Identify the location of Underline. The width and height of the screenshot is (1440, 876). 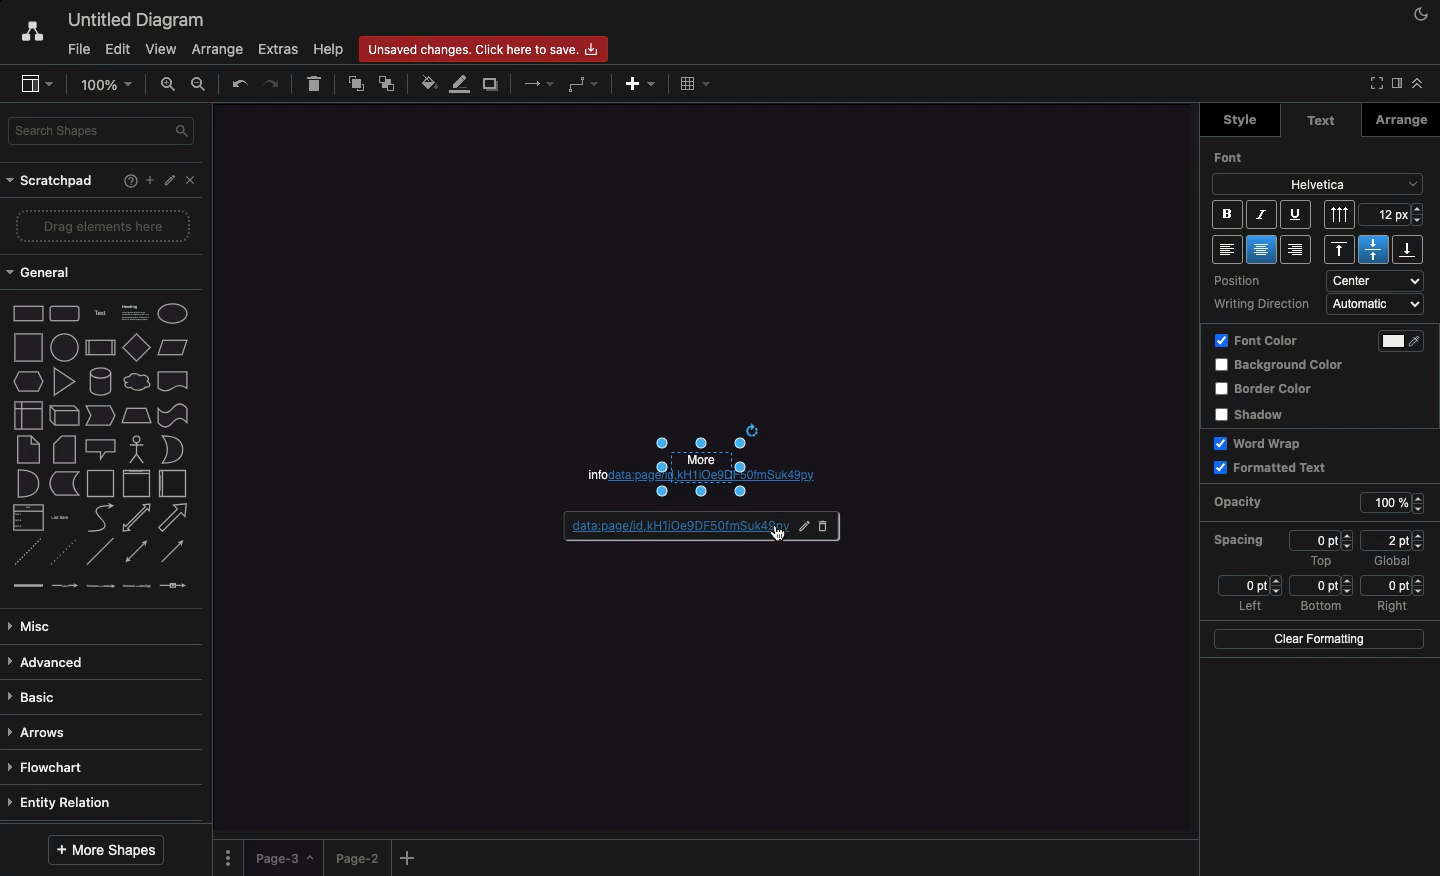
(1294, 214).